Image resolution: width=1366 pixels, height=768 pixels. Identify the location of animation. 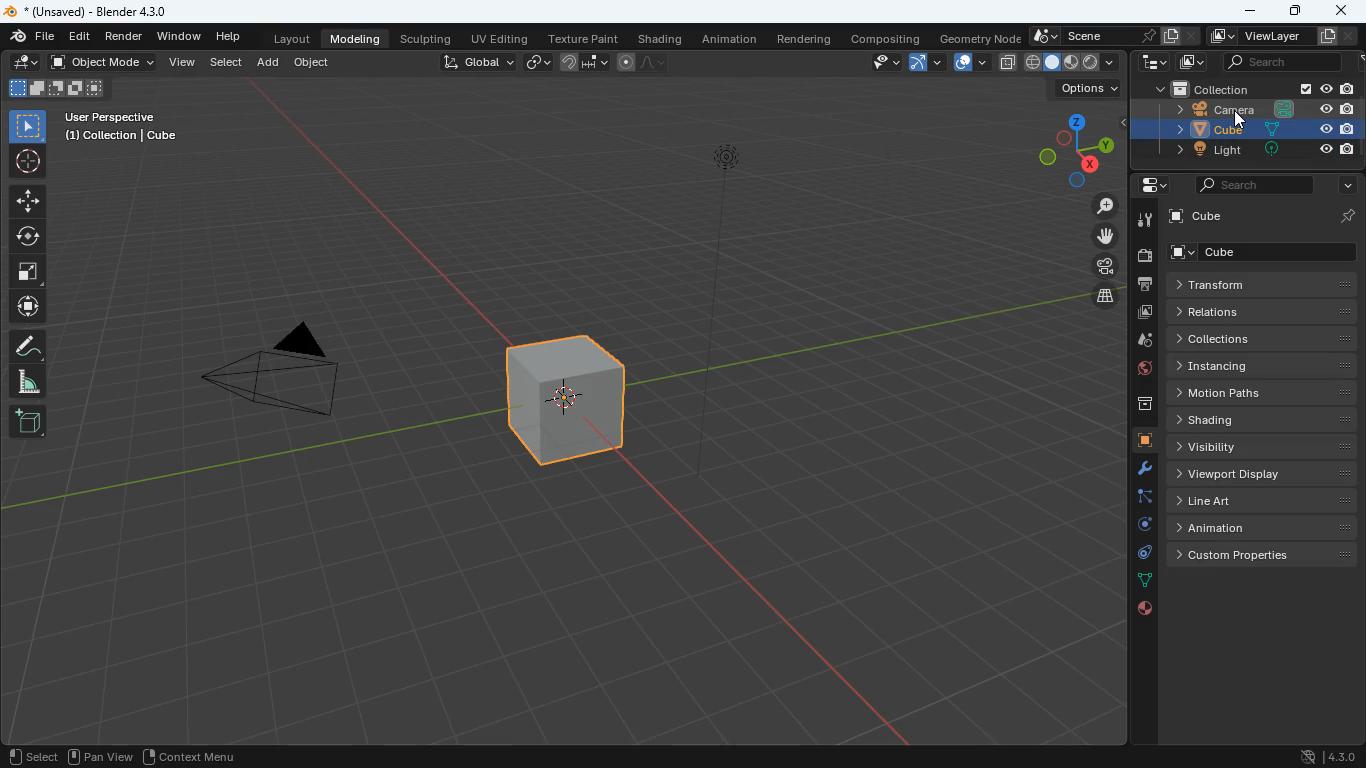
(733, 38).